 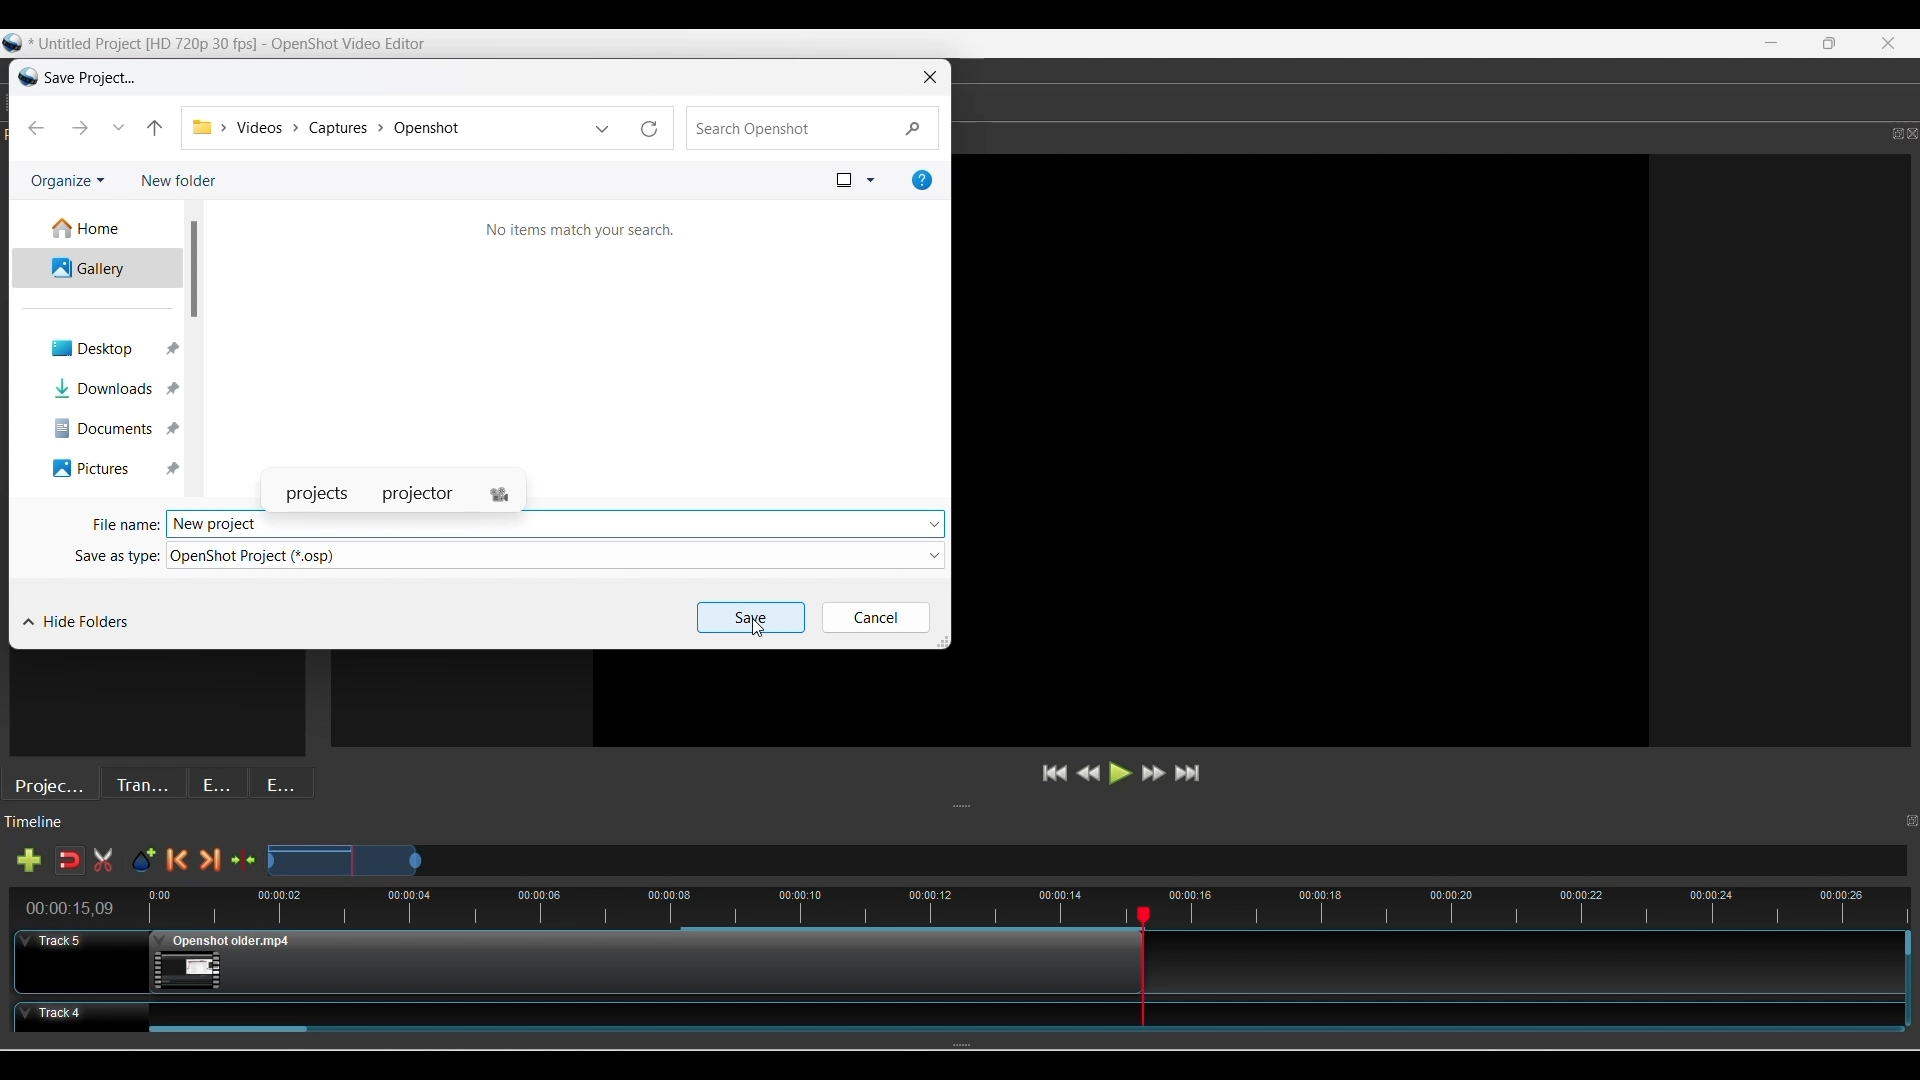 What do you see at coordinates (179, 180) in the screenshot?
I see `Add new folder` at bounding box center [179, 180].